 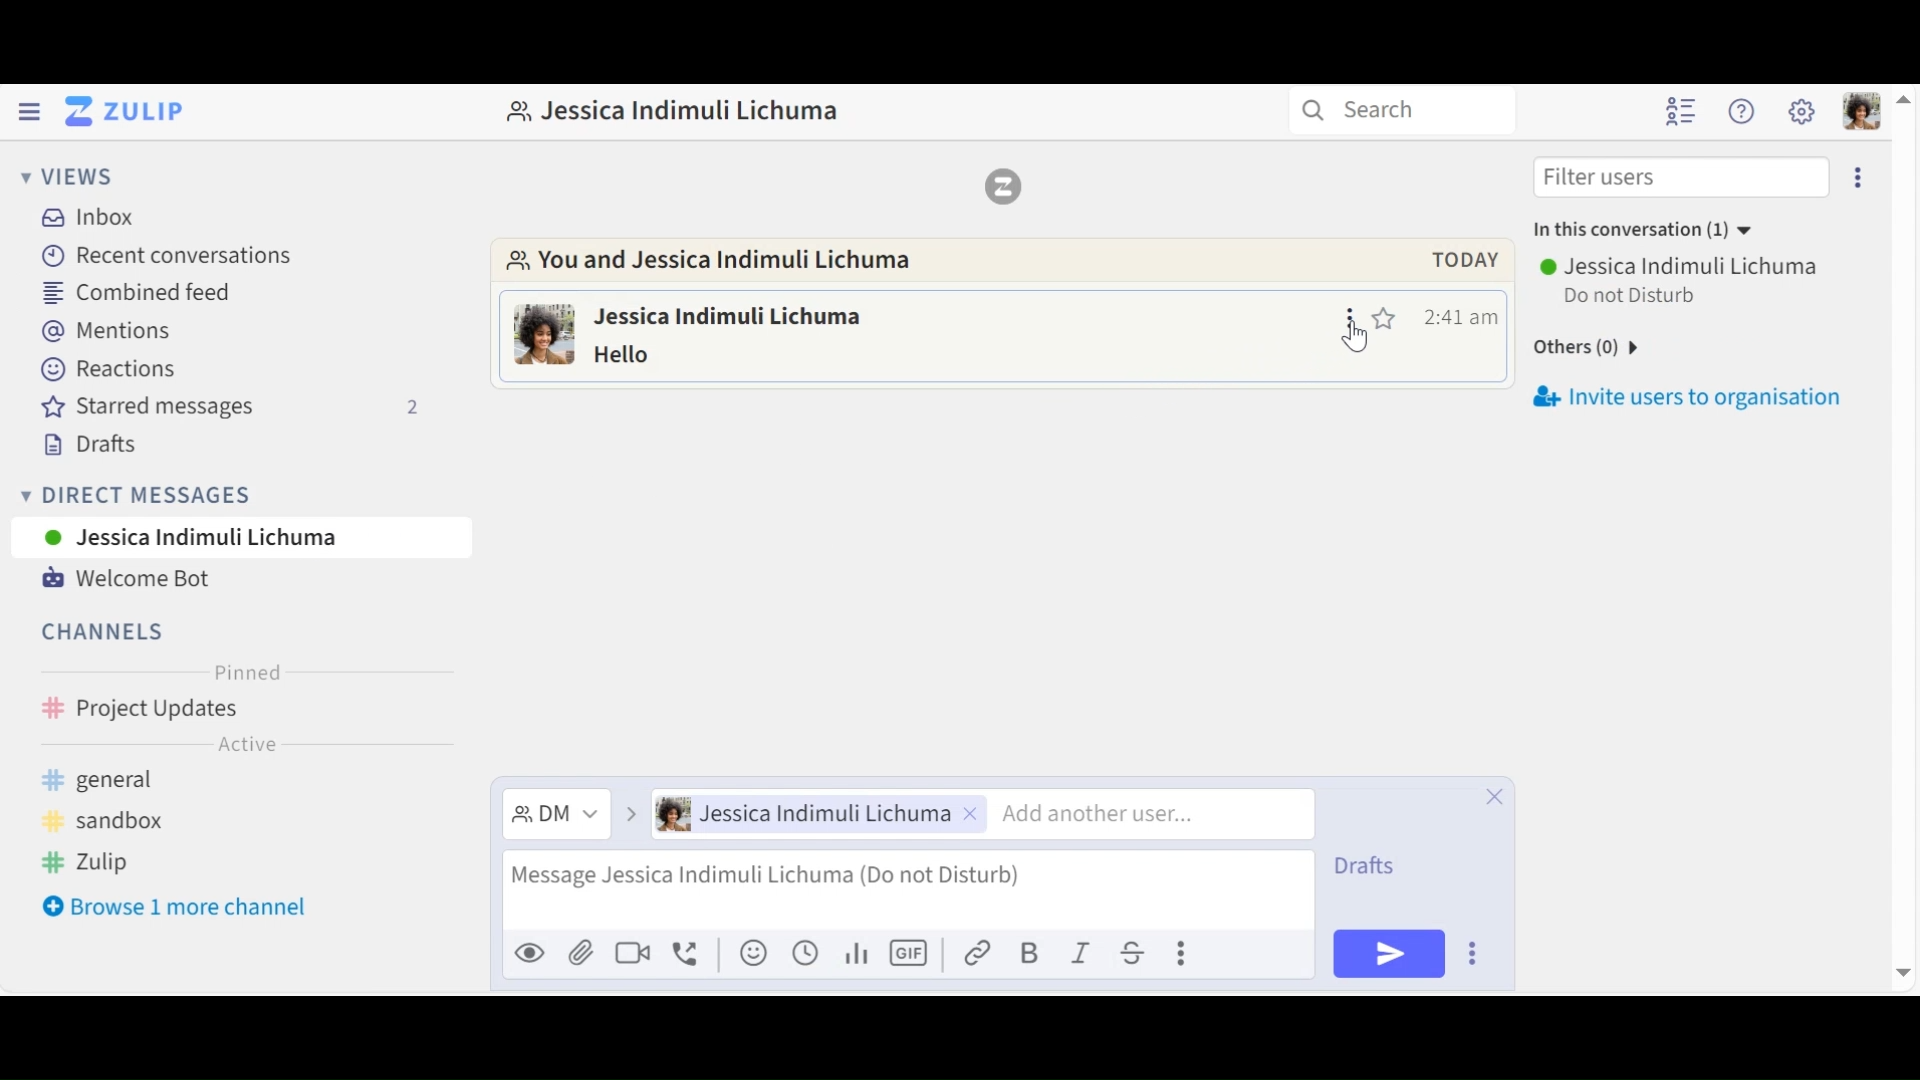 I want to click on Compose Message, so click(x=907, y=893).